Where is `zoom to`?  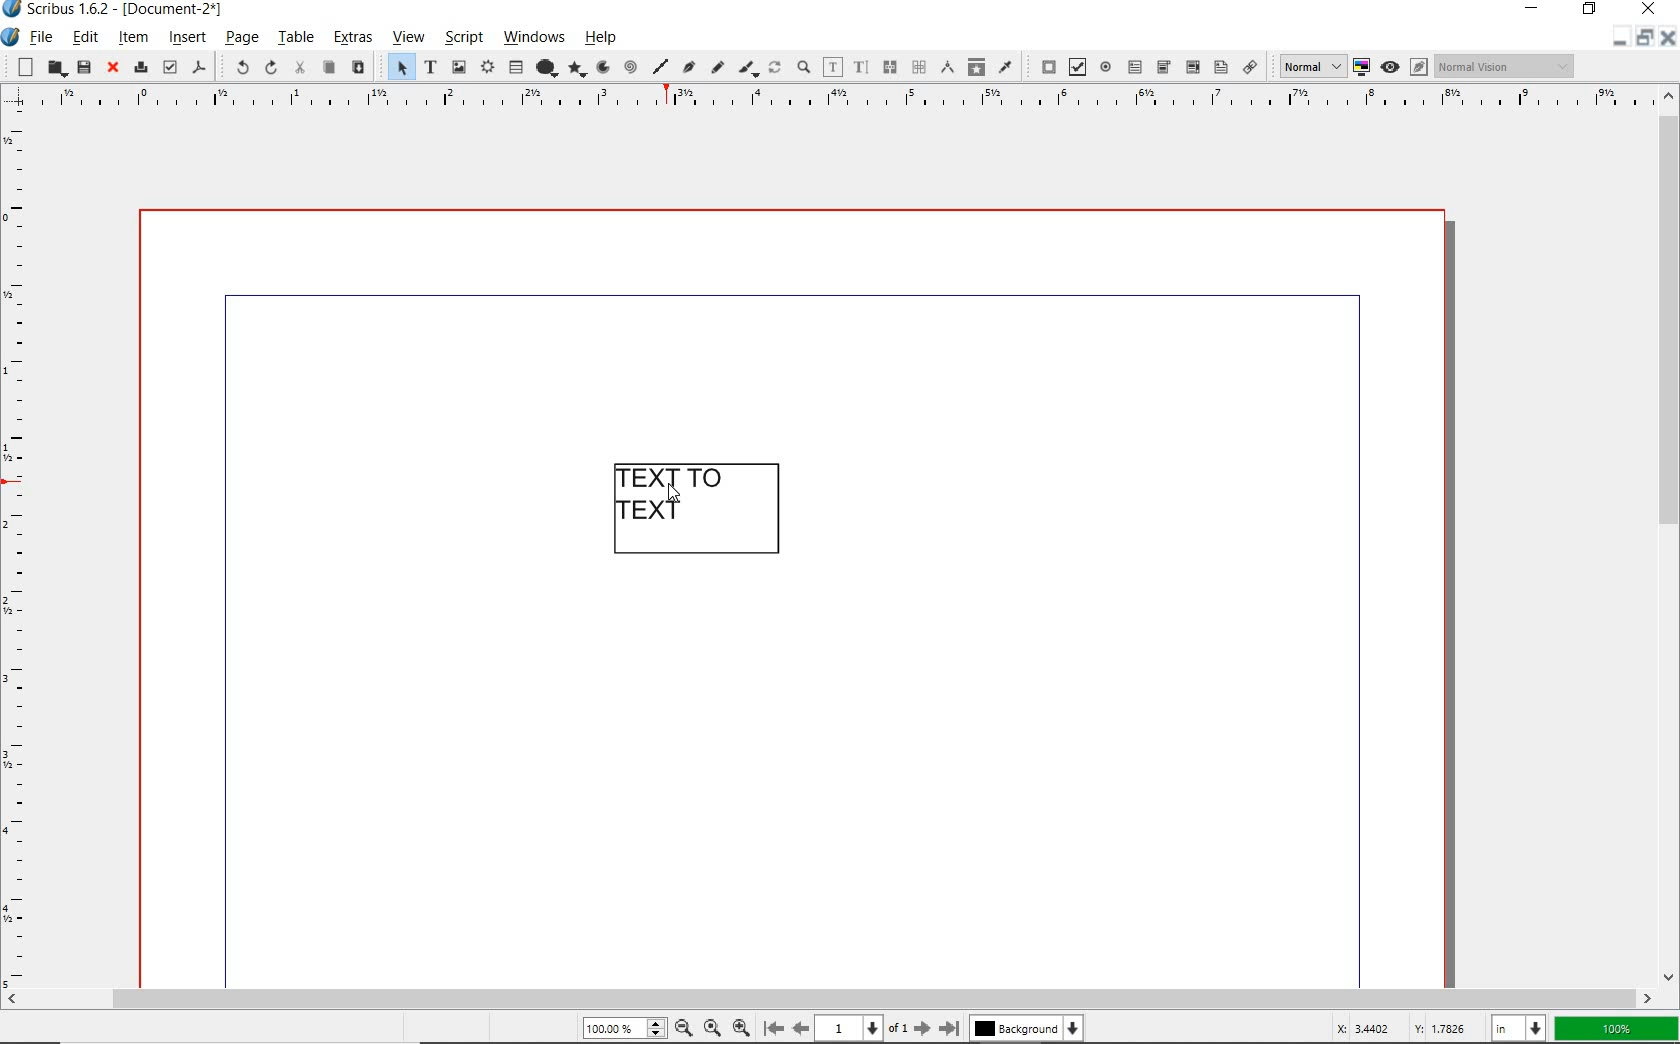 zoom to is located at coordinates (716, 1028).